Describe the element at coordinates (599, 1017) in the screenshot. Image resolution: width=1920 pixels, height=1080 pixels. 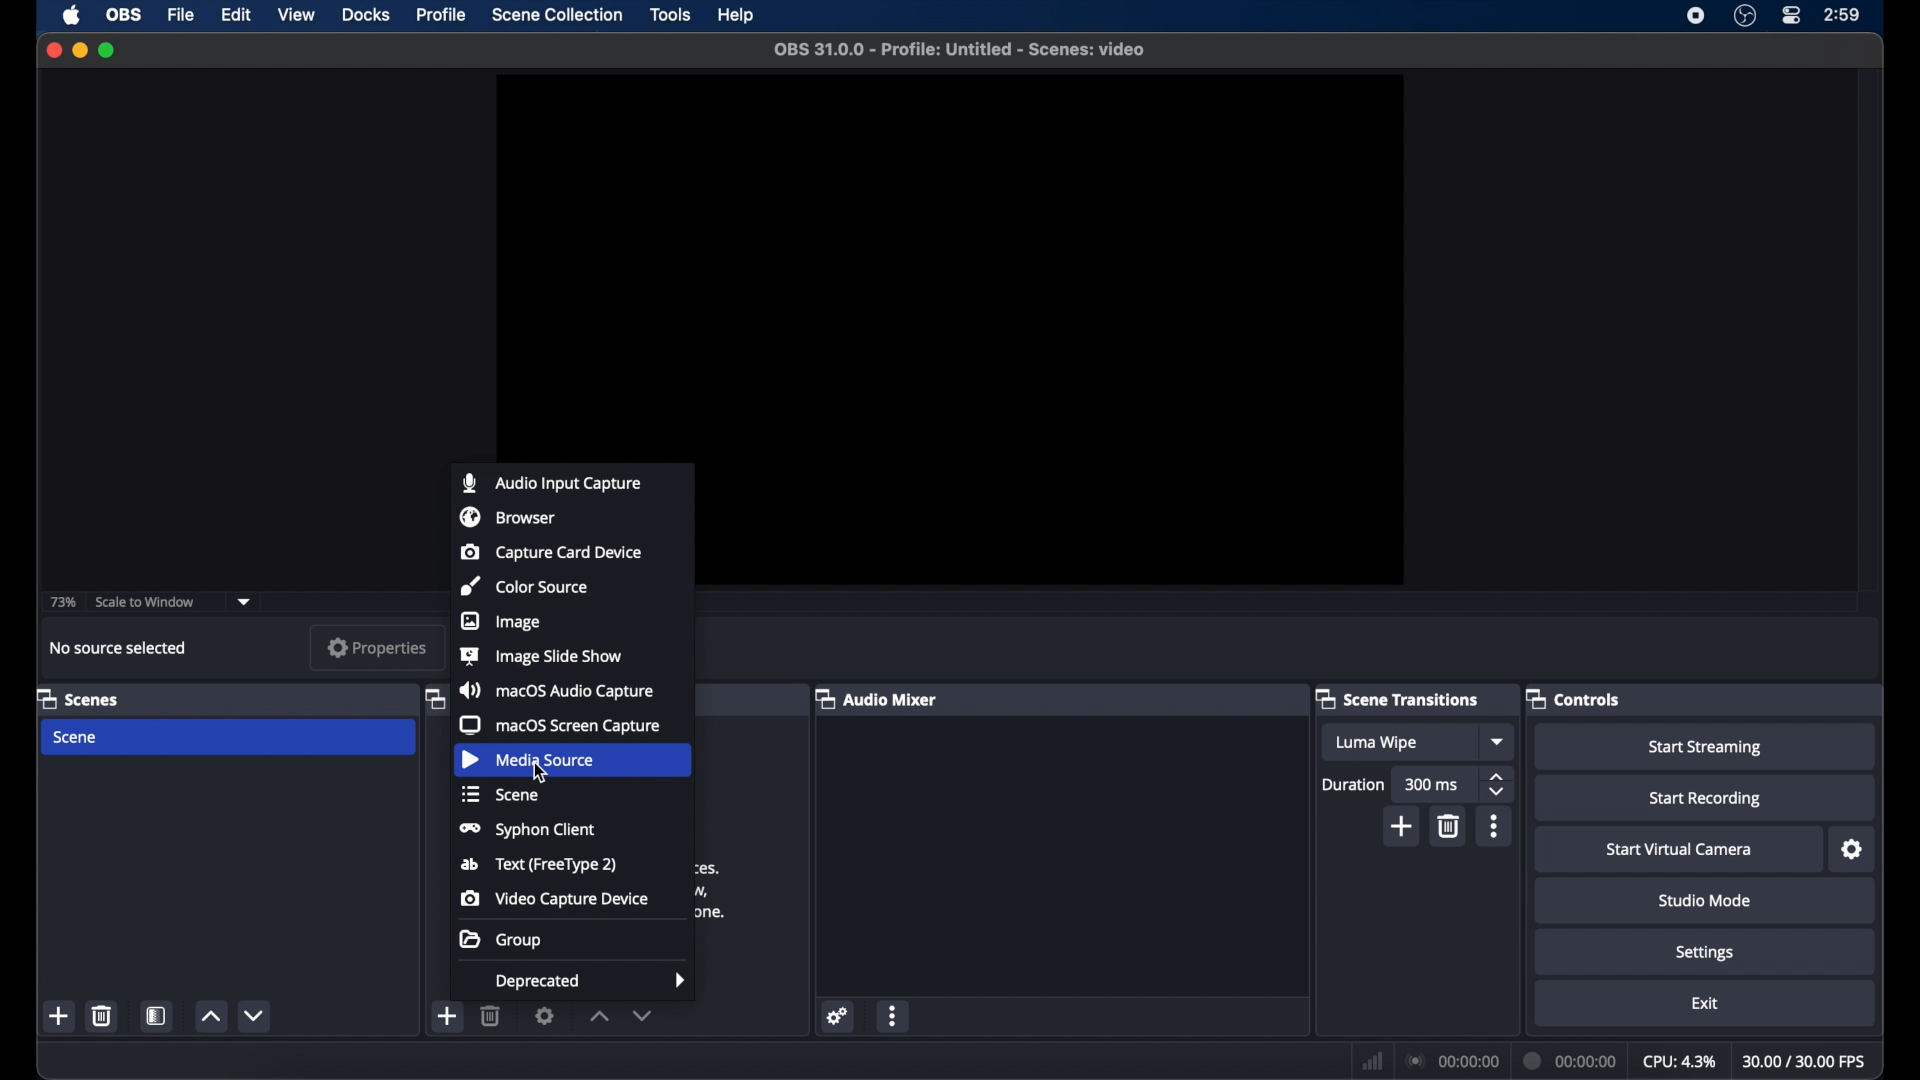
I see `increment` at that location.